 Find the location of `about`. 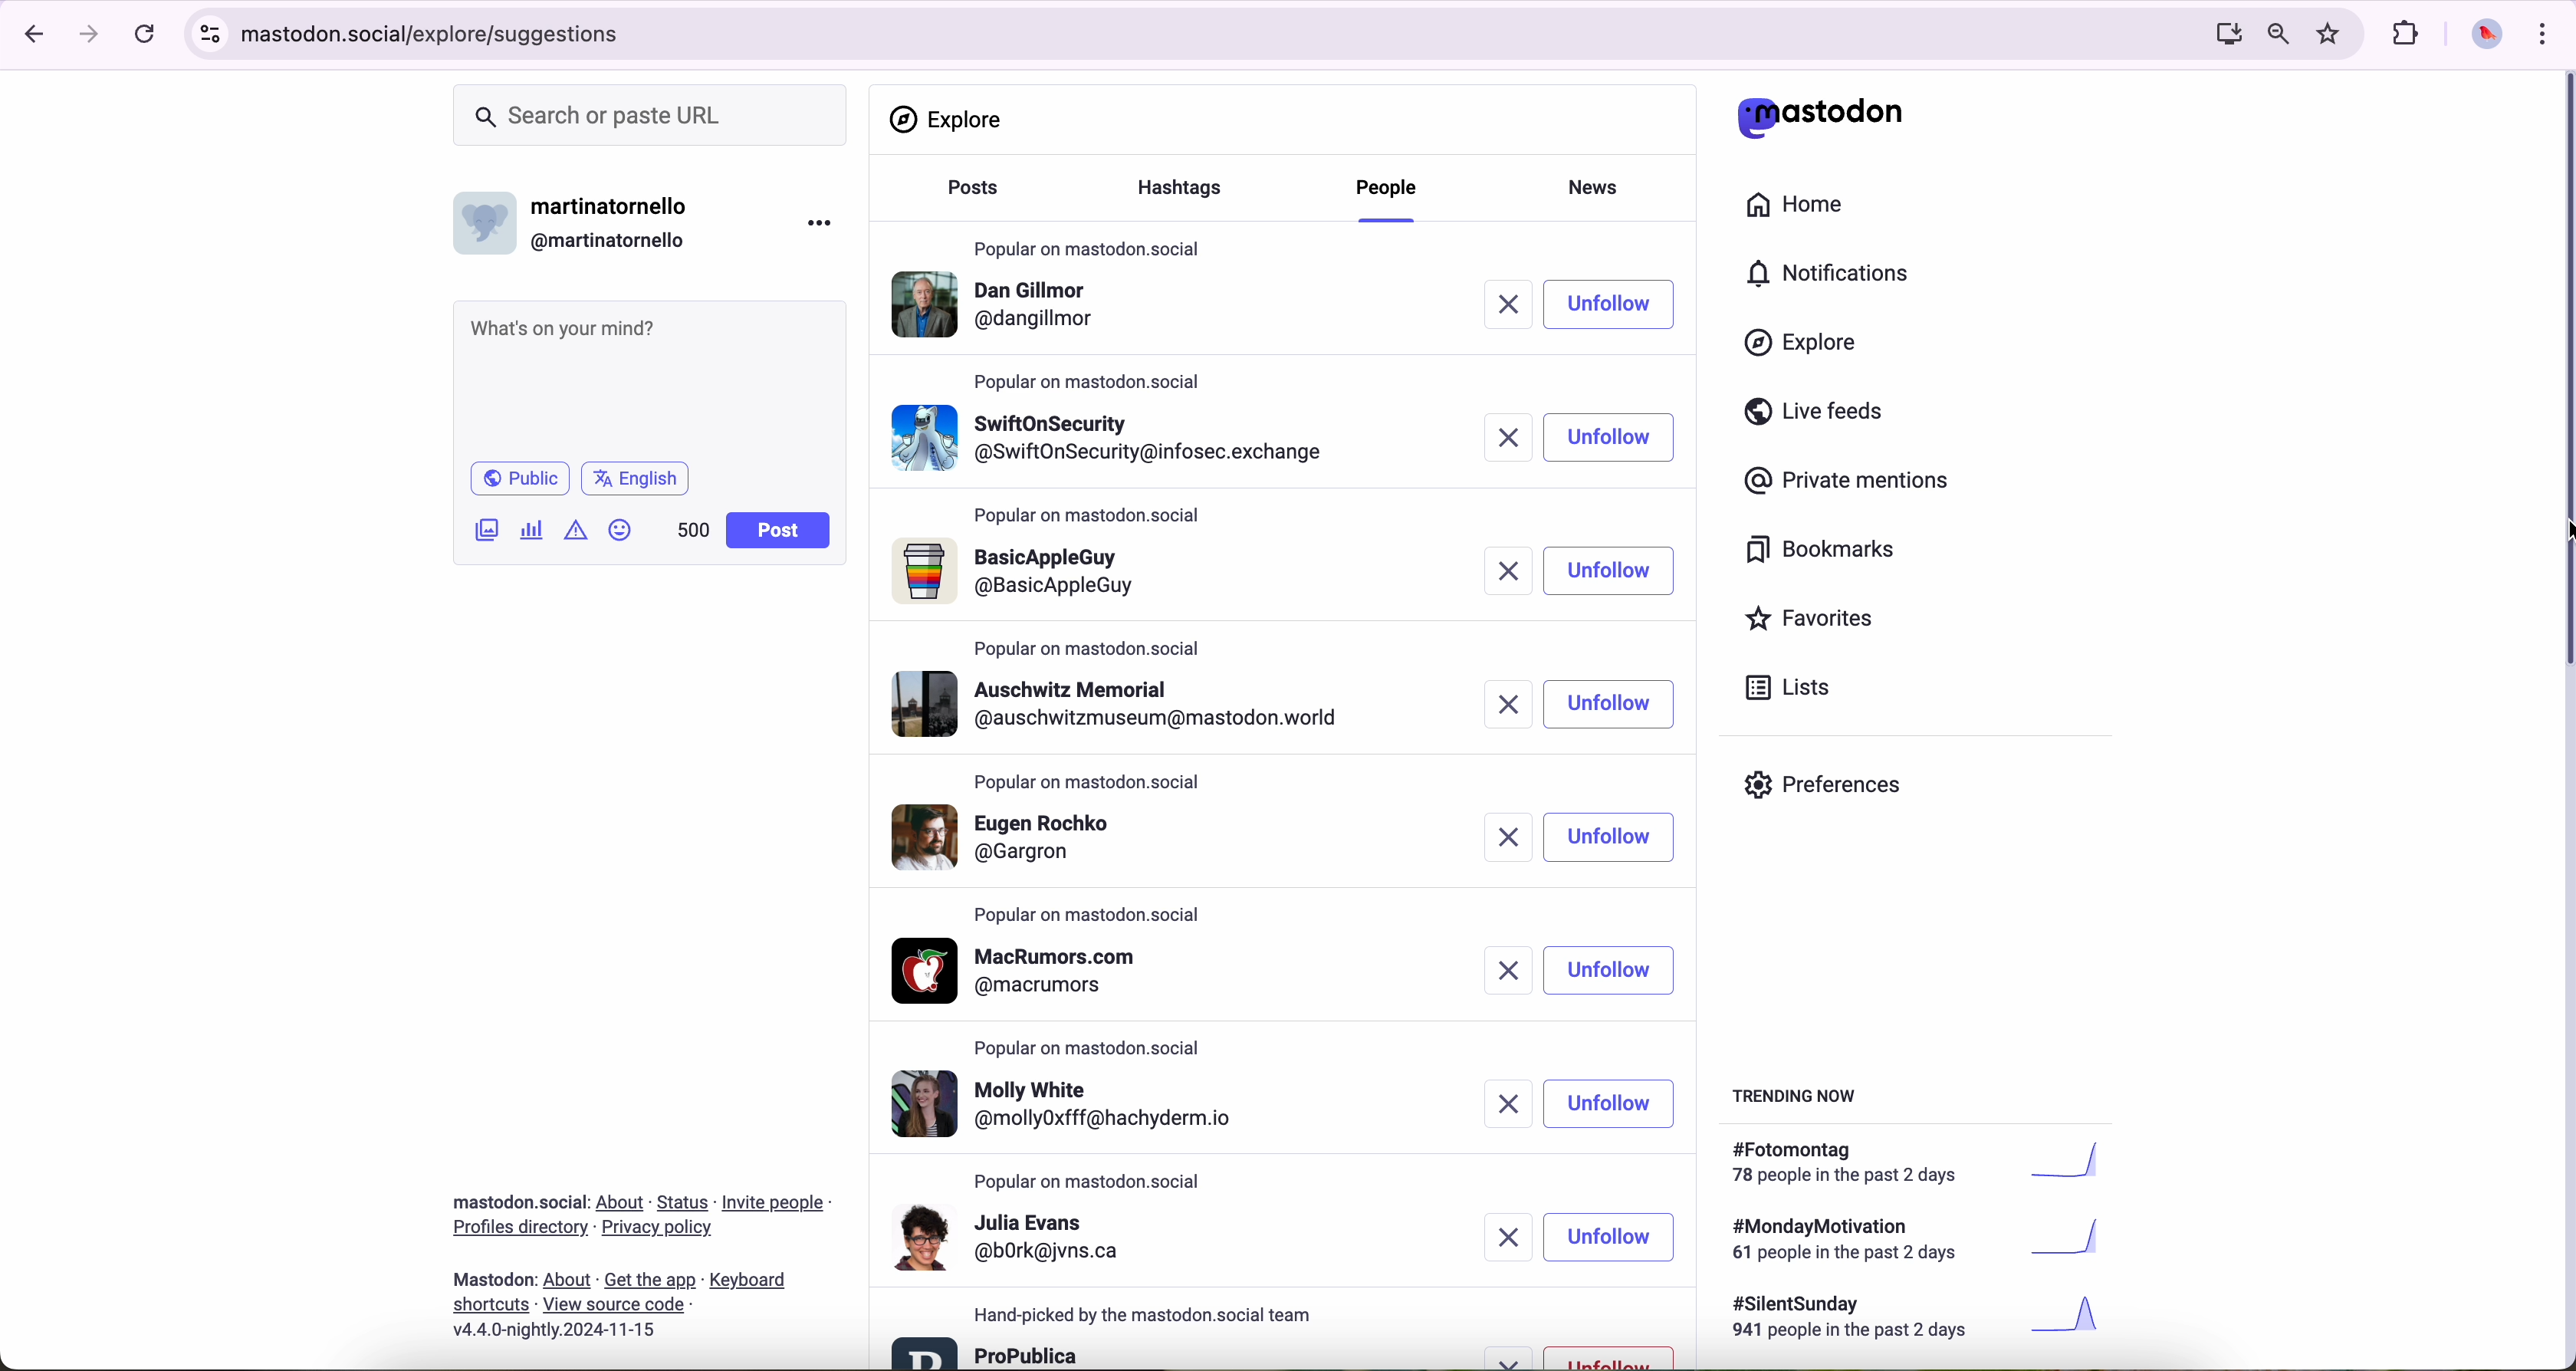

about is located at coordinates (641, 1259).